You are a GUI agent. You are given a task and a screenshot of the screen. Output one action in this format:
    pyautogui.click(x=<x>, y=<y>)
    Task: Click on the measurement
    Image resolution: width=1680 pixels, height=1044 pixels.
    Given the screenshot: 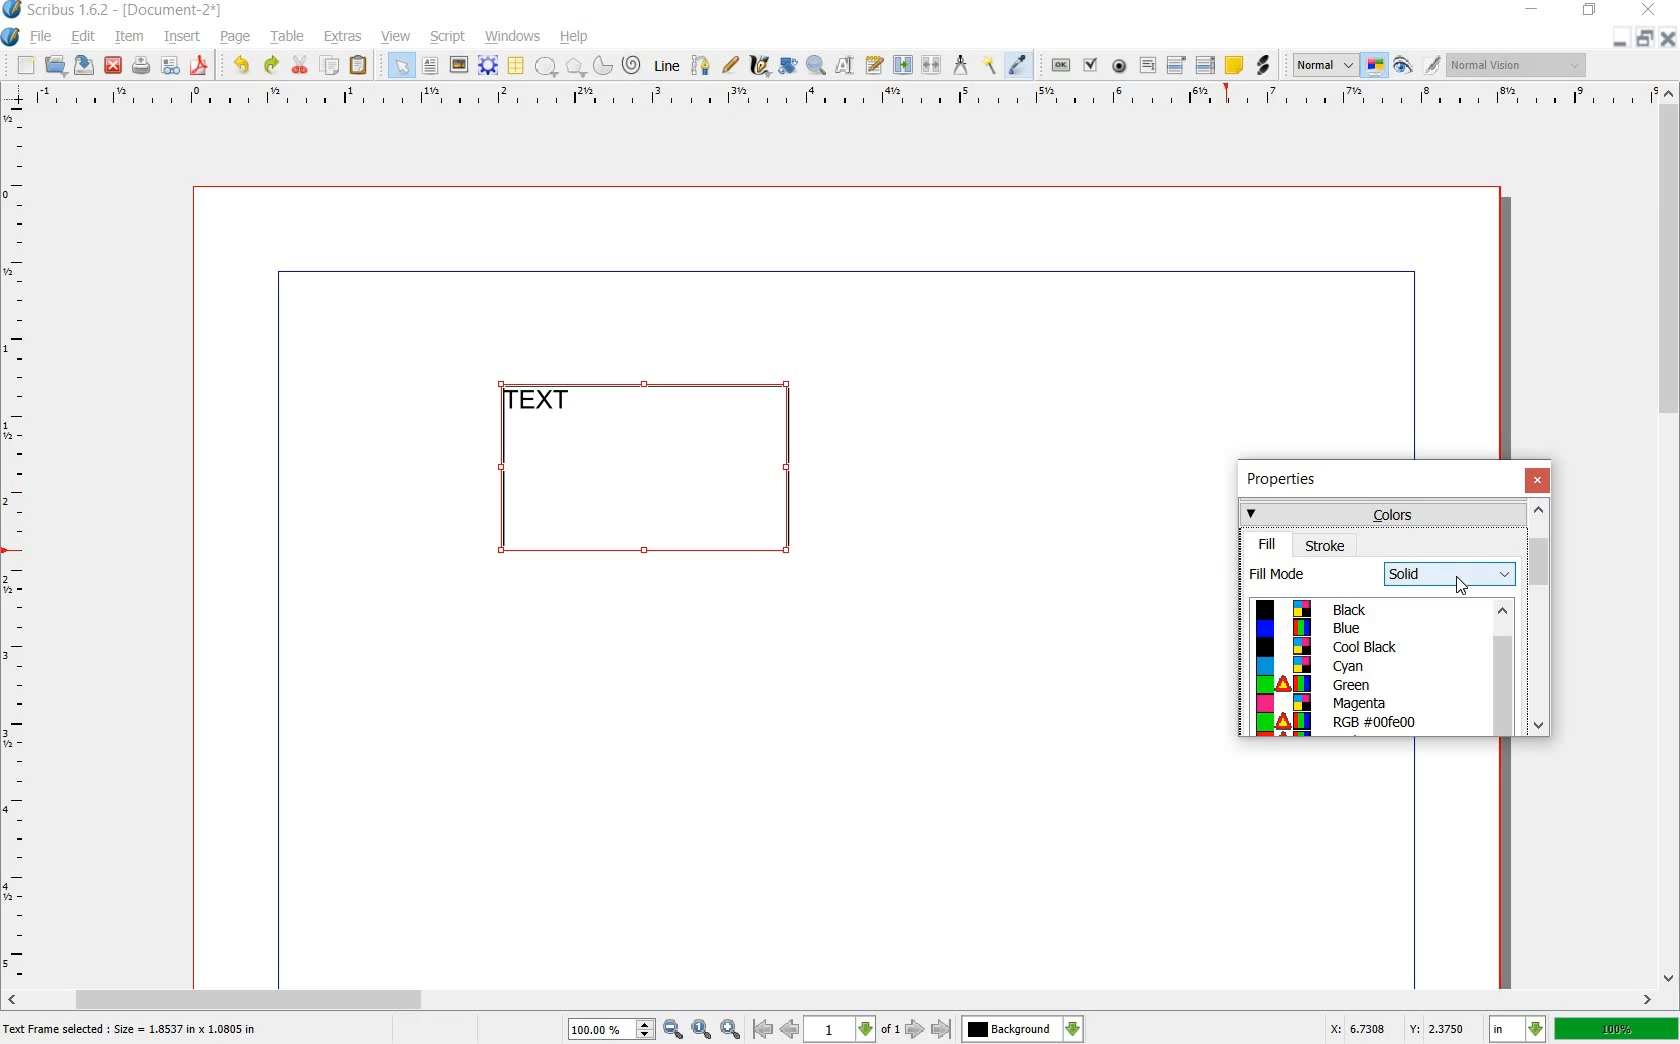 What is the action you would take?
    pyautogui.click(x=962, y=64)
    